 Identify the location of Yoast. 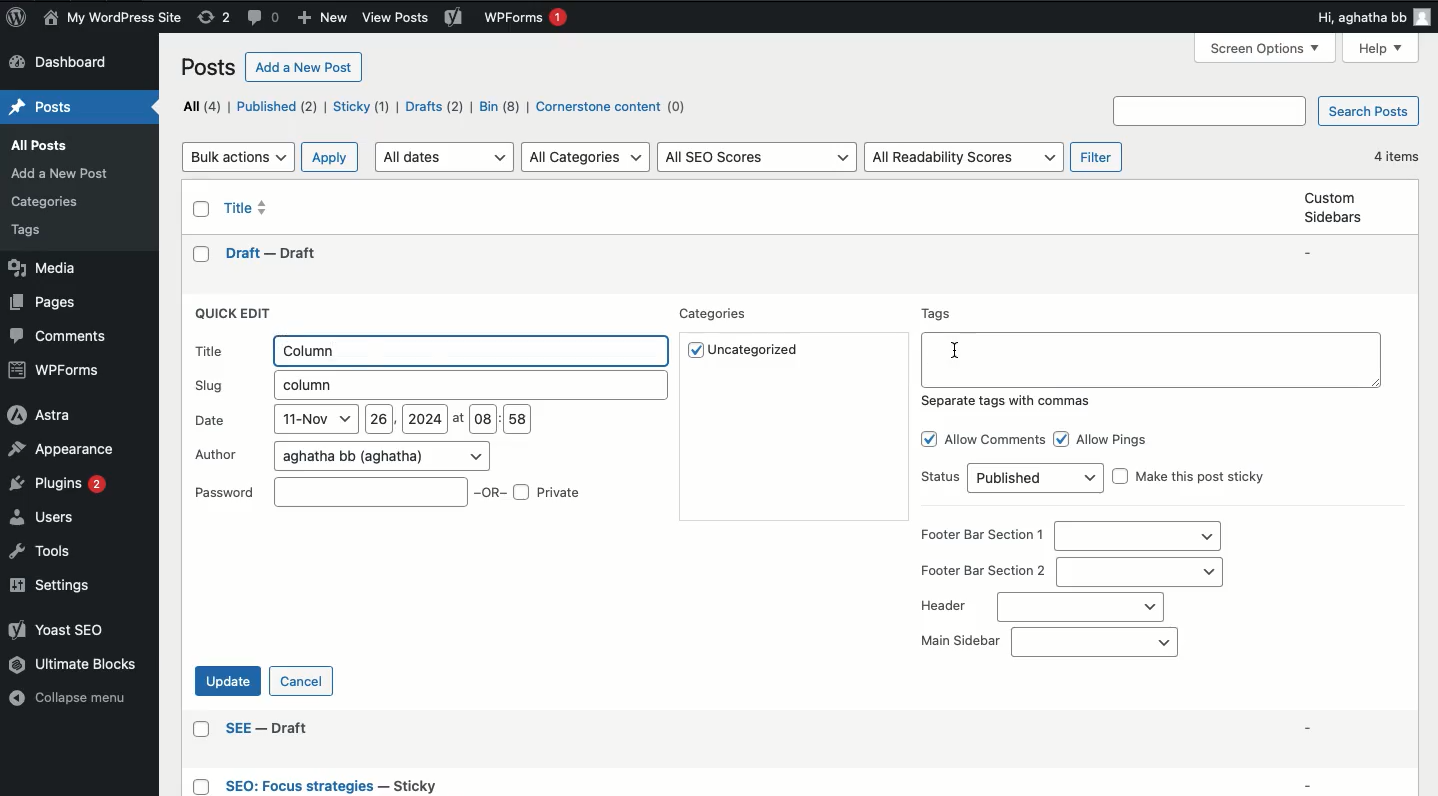
(455, 22).